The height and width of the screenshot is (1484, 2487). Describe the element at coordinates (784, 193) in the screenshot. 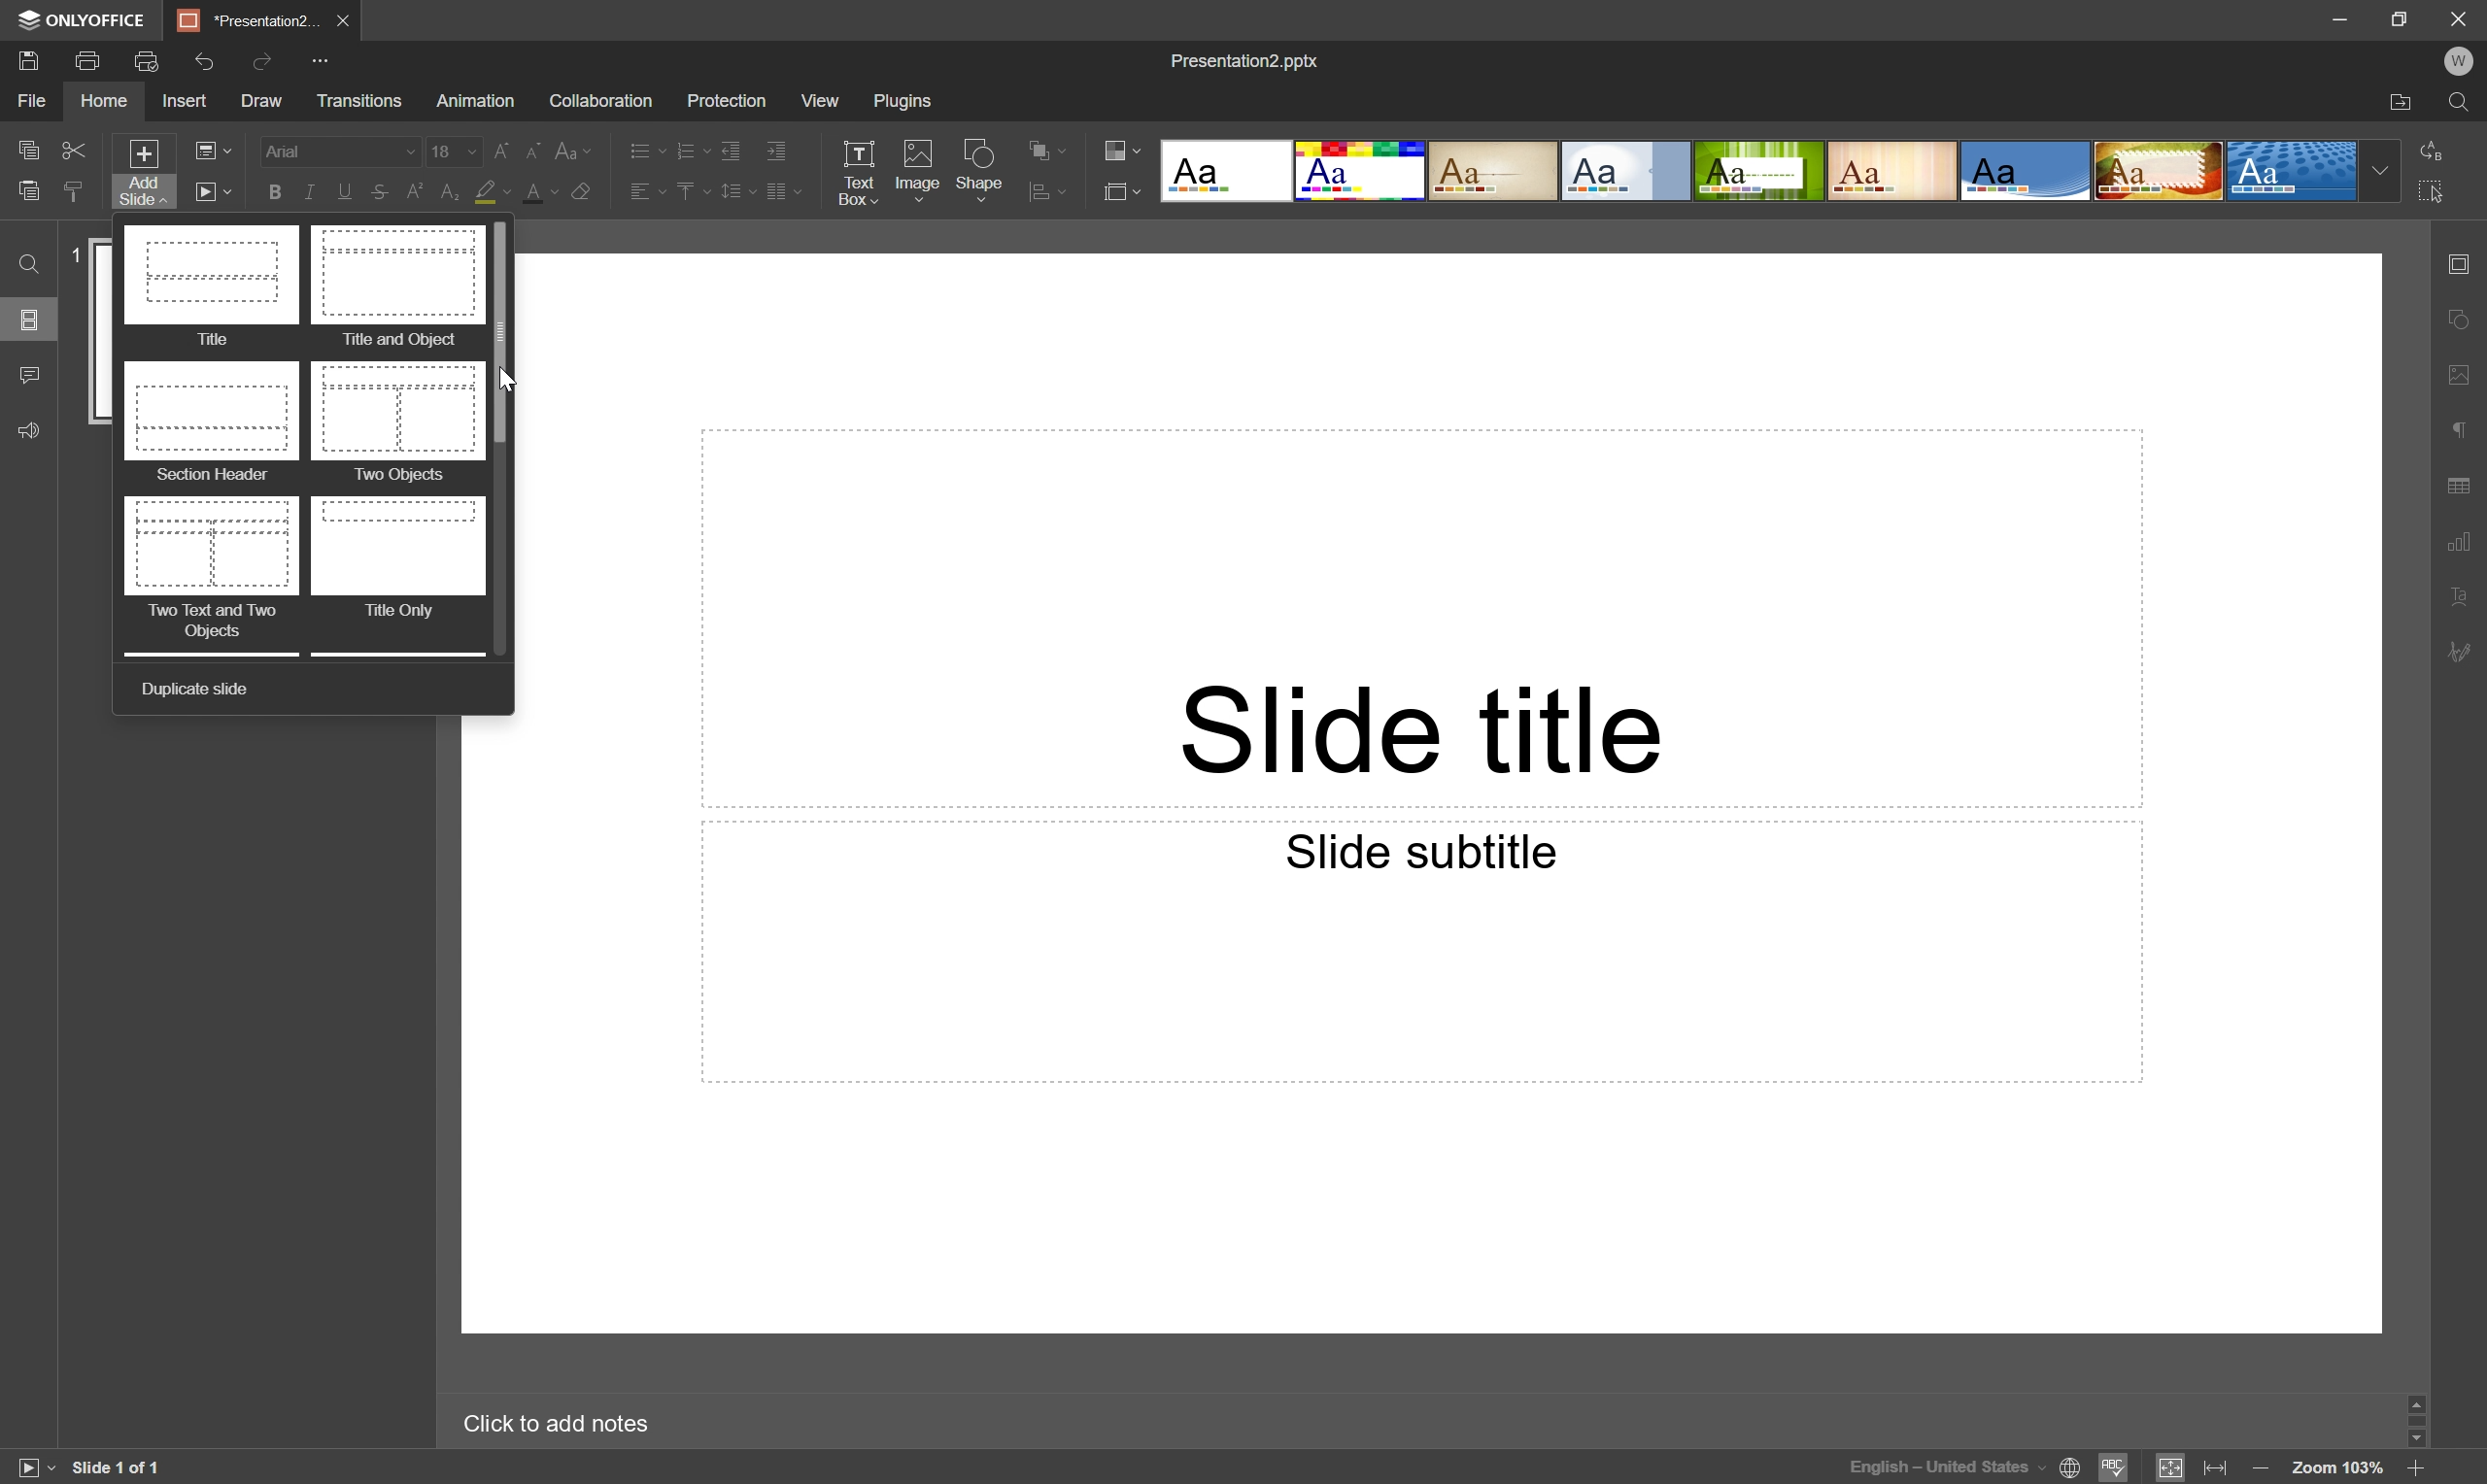

I see `Insert columns` at that location.